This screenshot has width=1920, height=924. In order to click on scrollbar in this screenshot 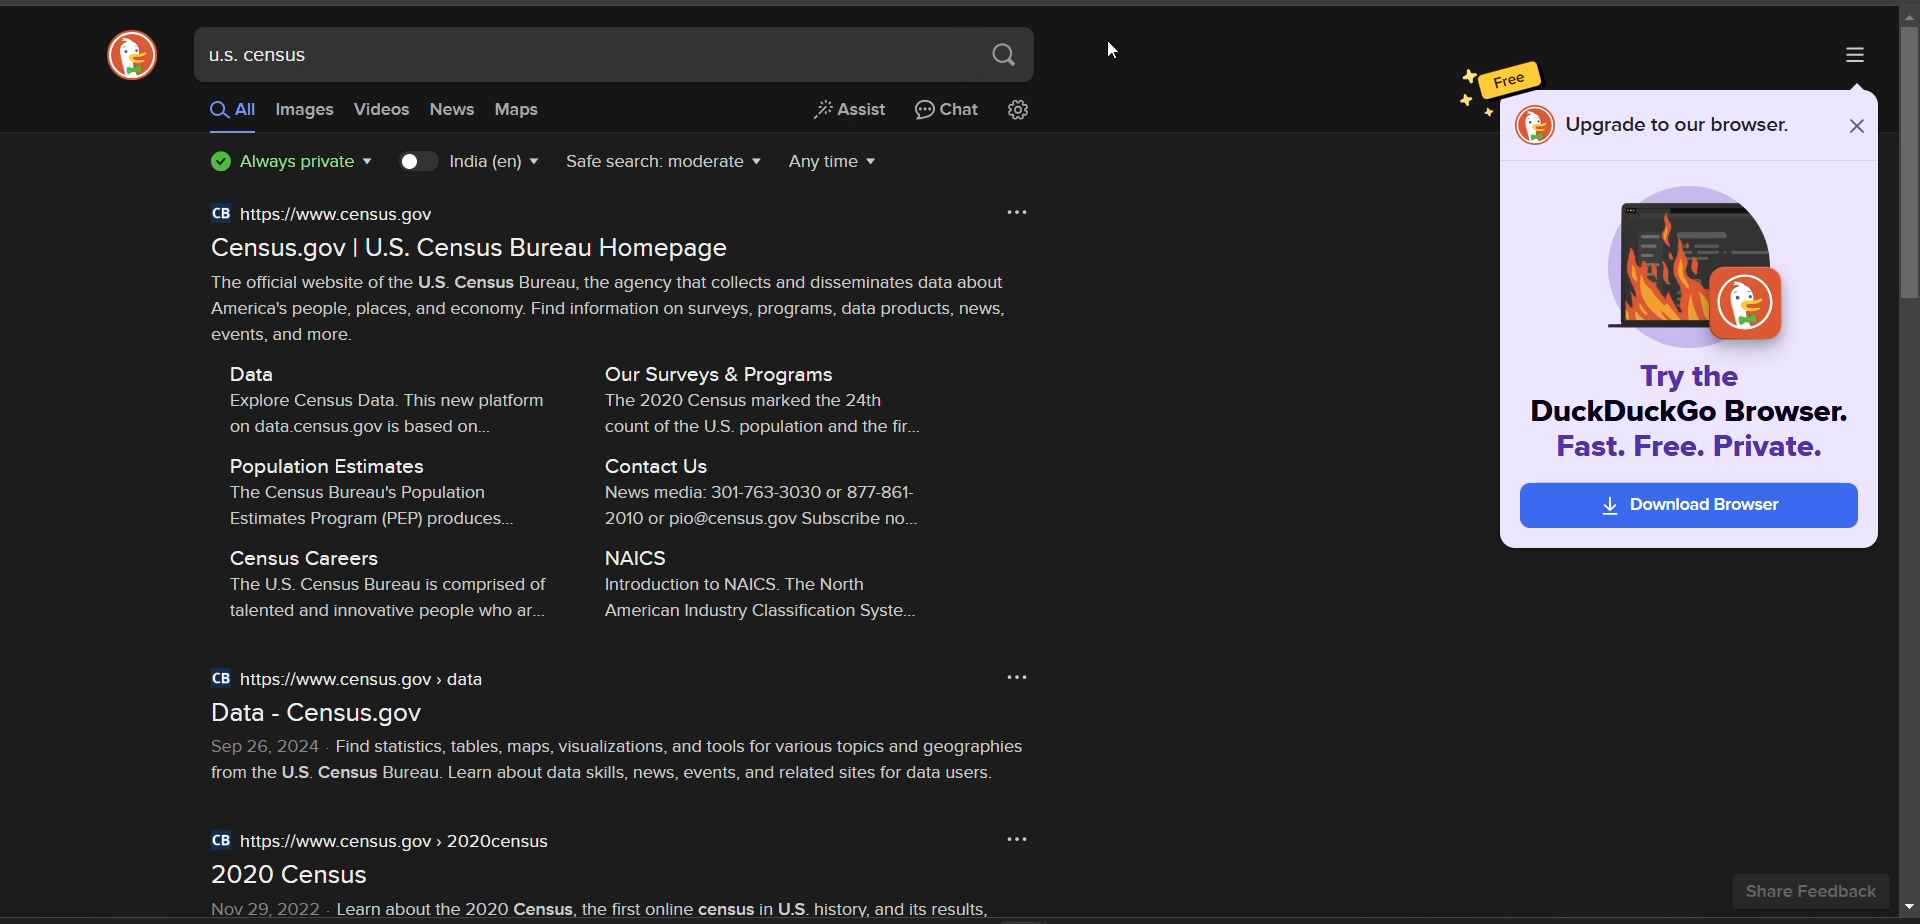, I will do `click(1908, 462)`.